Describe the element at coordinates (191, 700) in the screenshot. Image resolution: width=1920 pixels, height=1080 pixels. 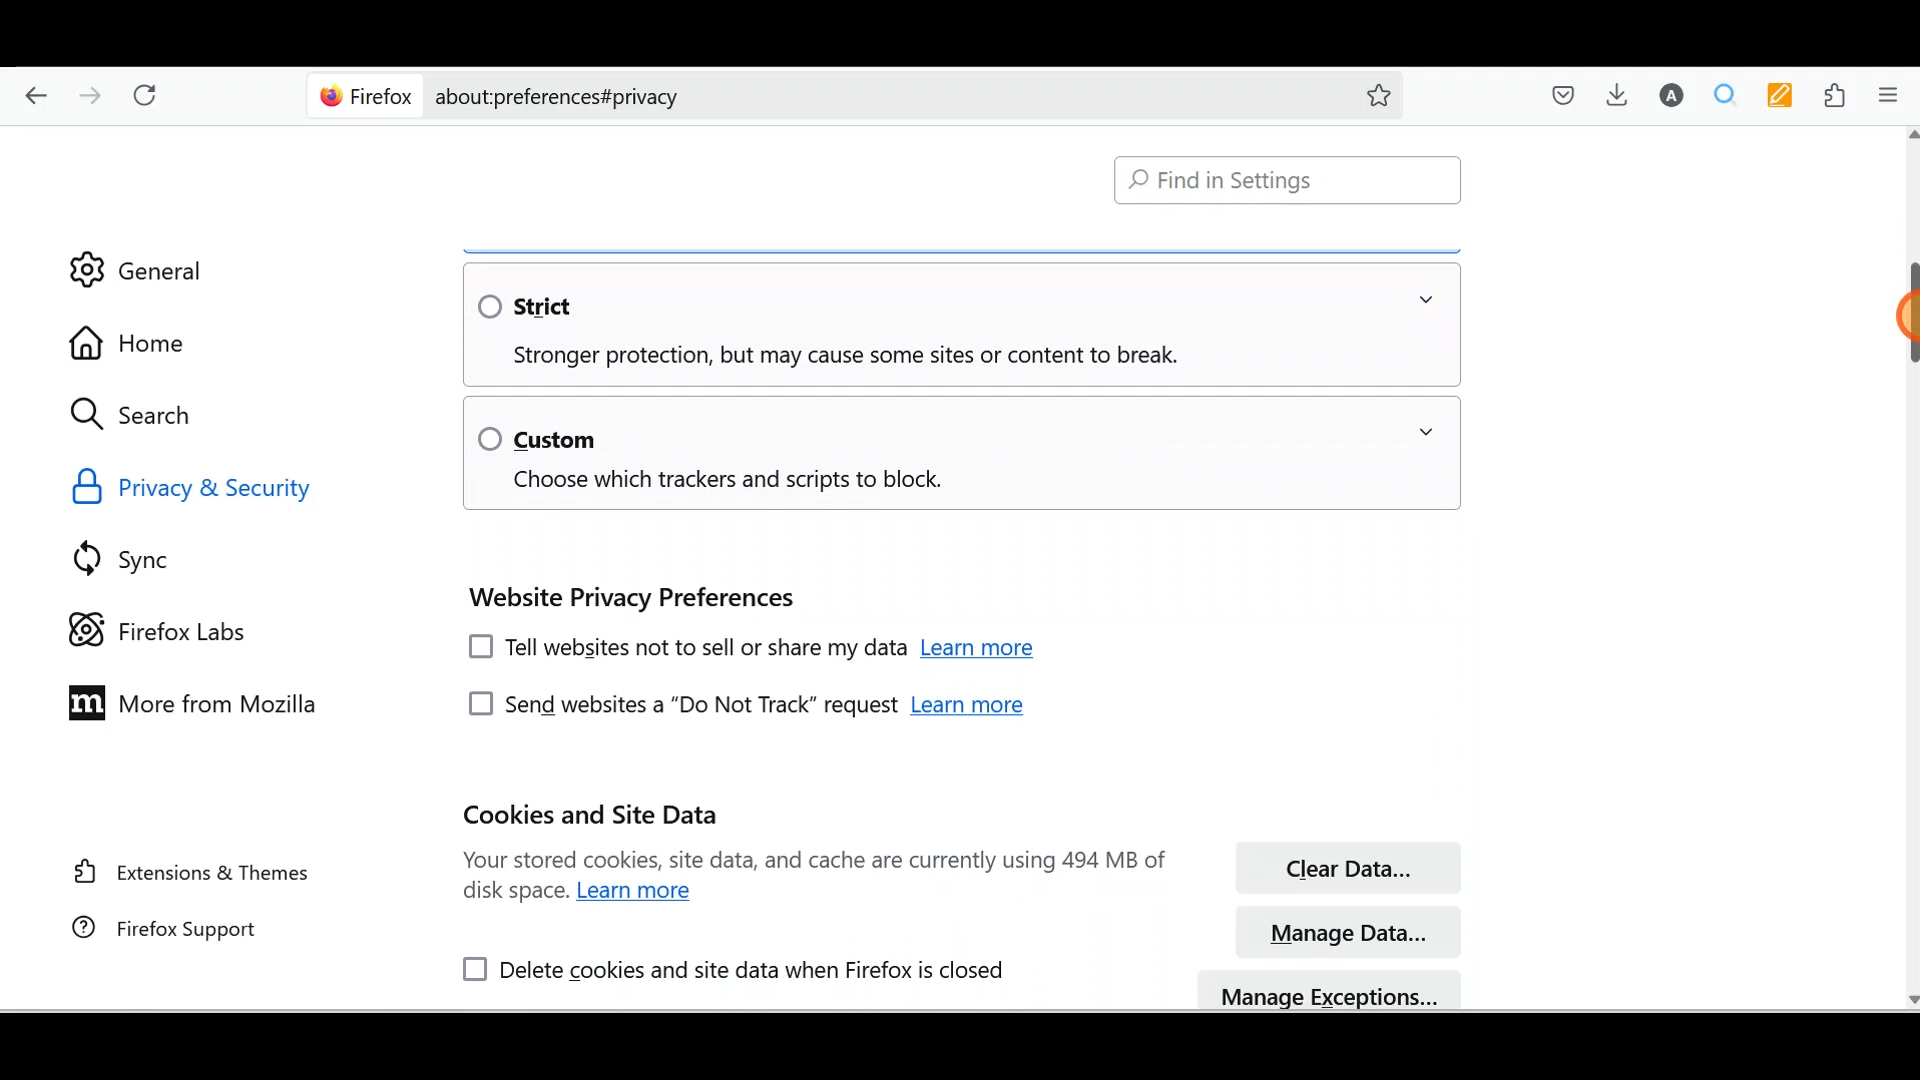
I see `More from Mozilla` at that location.